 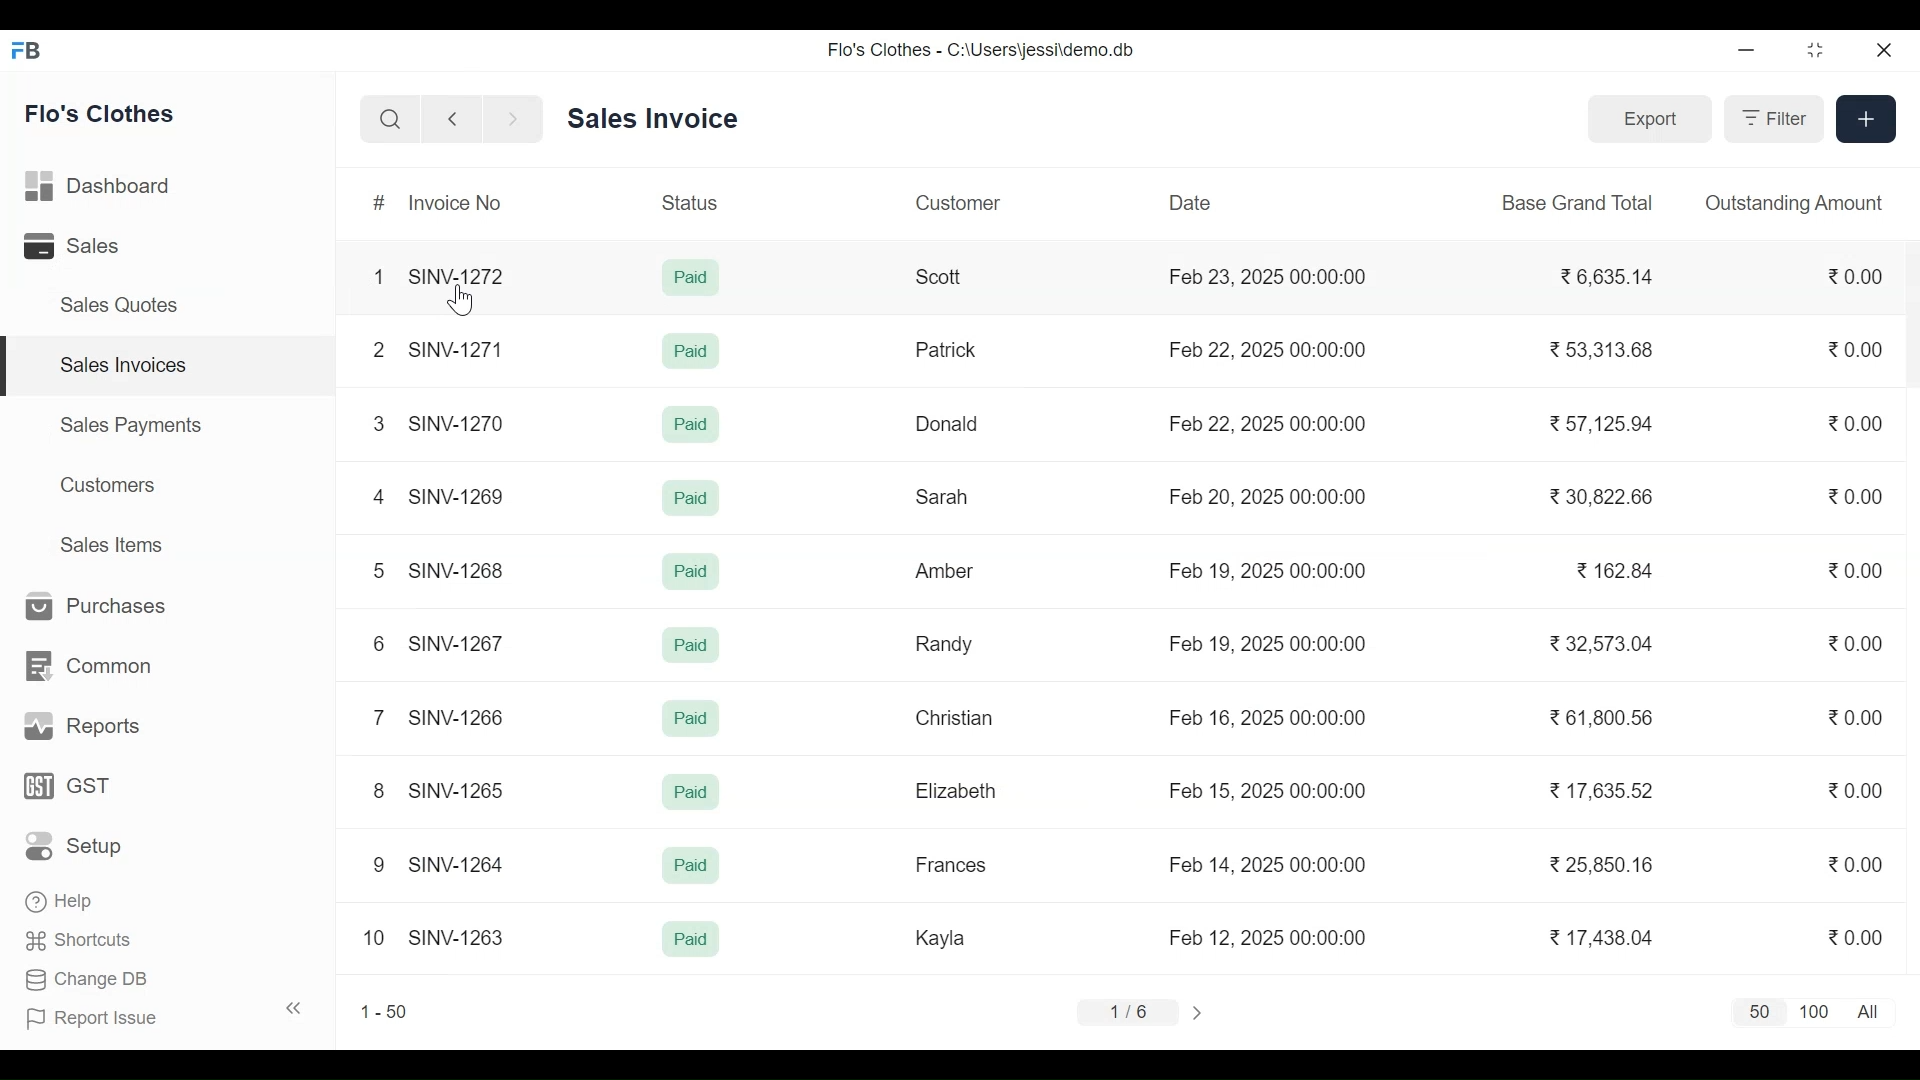 What do you see at coordinates (1858, 864) in the screenshot?
I see `0.00` at bounding box center [1858, 864].